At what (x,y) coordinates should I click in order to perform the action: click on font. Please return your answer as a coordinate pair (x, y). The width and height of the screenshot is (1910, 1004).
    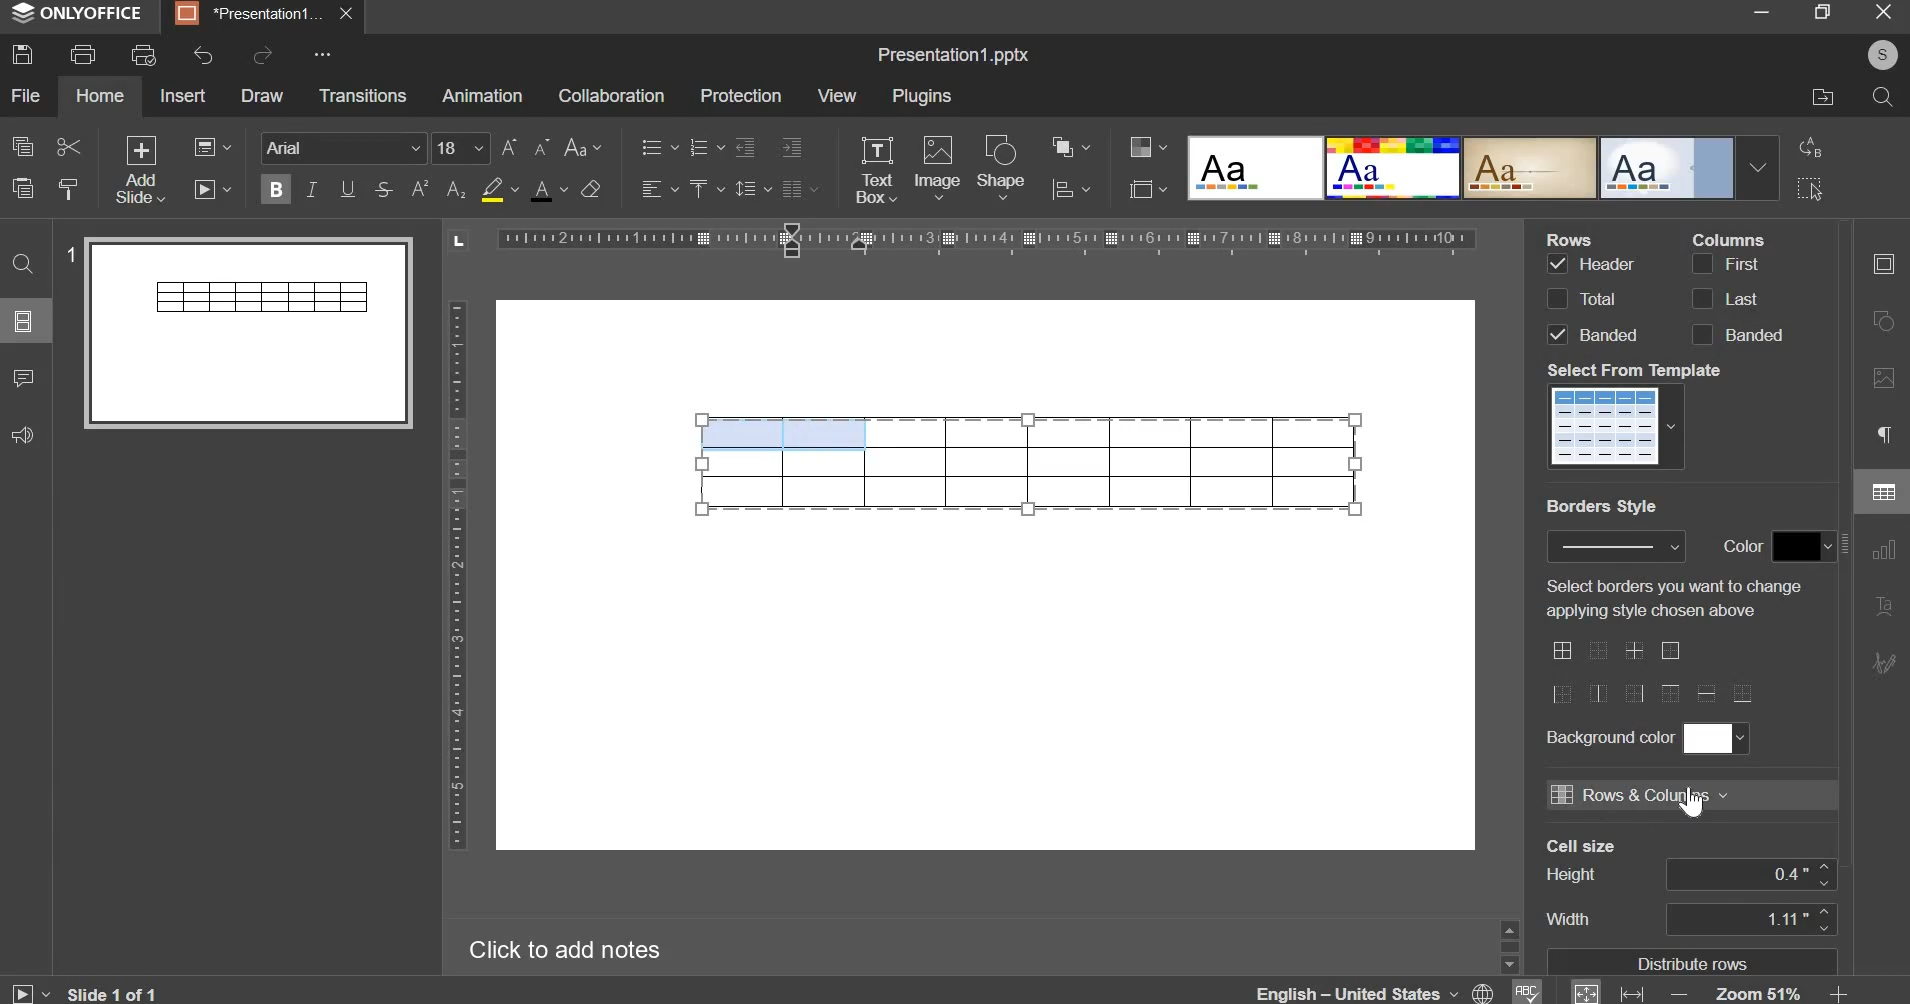
    Looking at the image, I should click on (345, 147).